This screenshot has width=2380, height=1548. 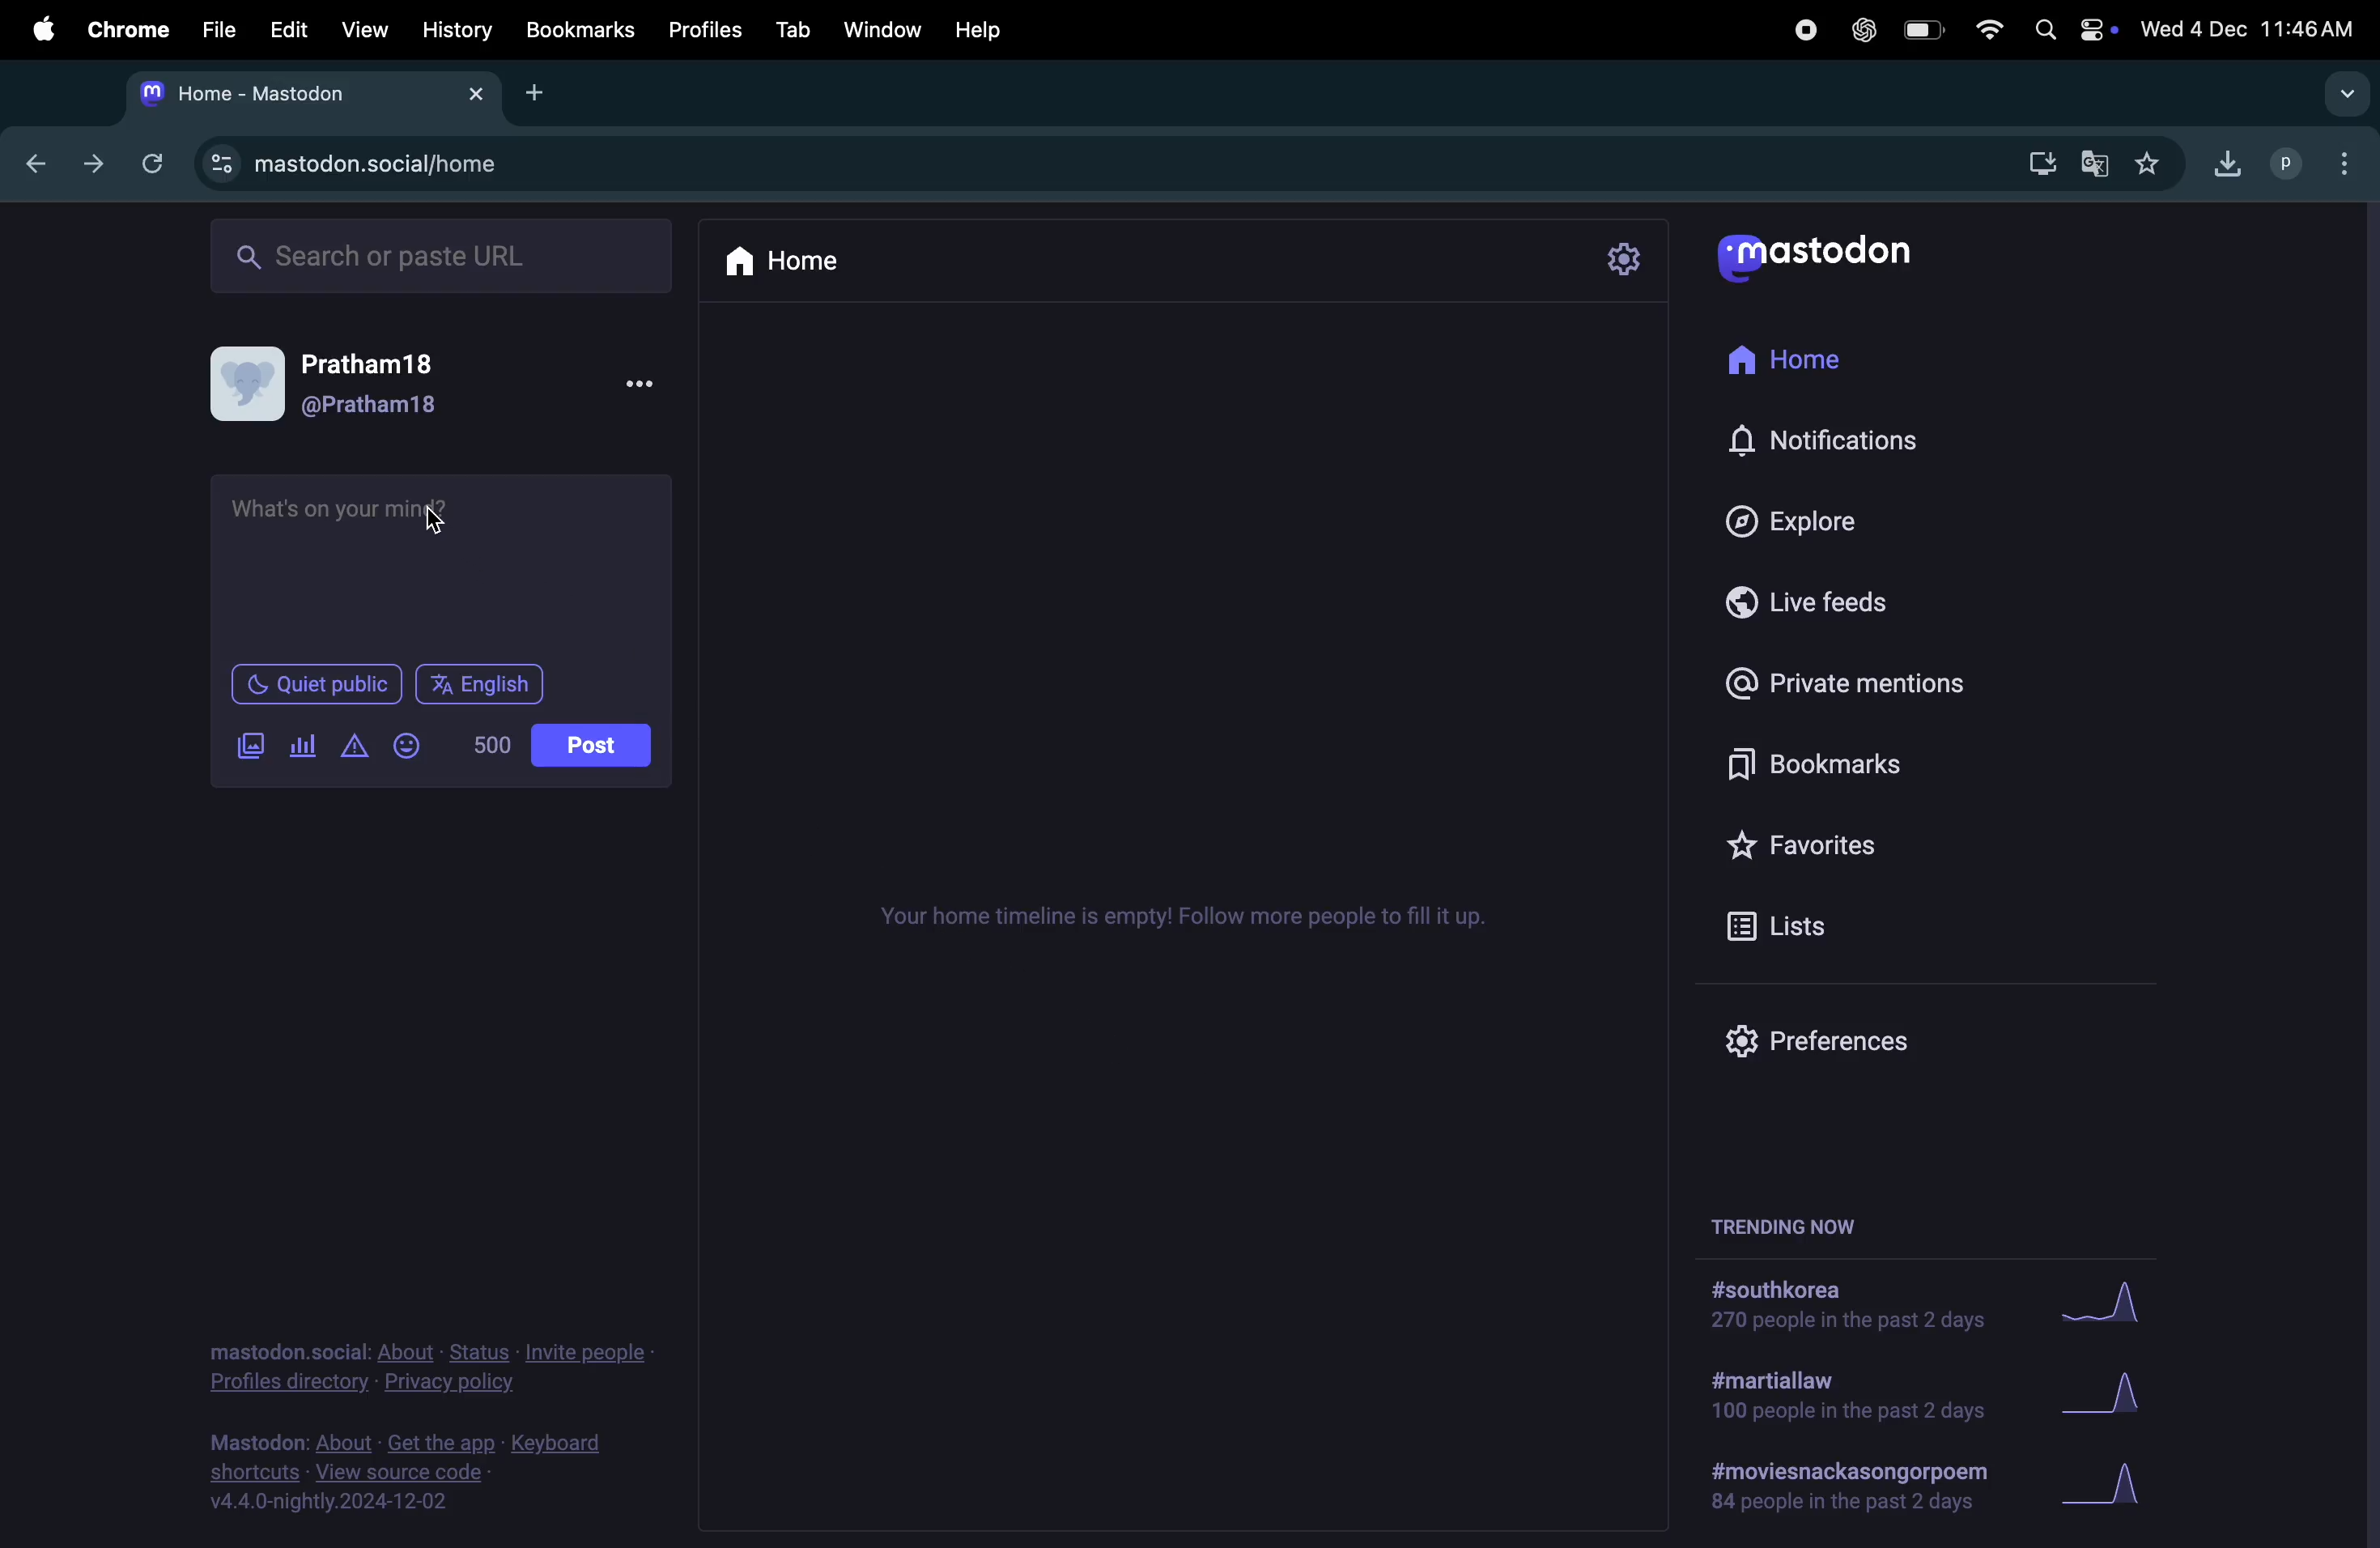 What do you see at coordinates (1835, 757) in the screenshot?
I see `book marks` at bounding box center [1835, 757].